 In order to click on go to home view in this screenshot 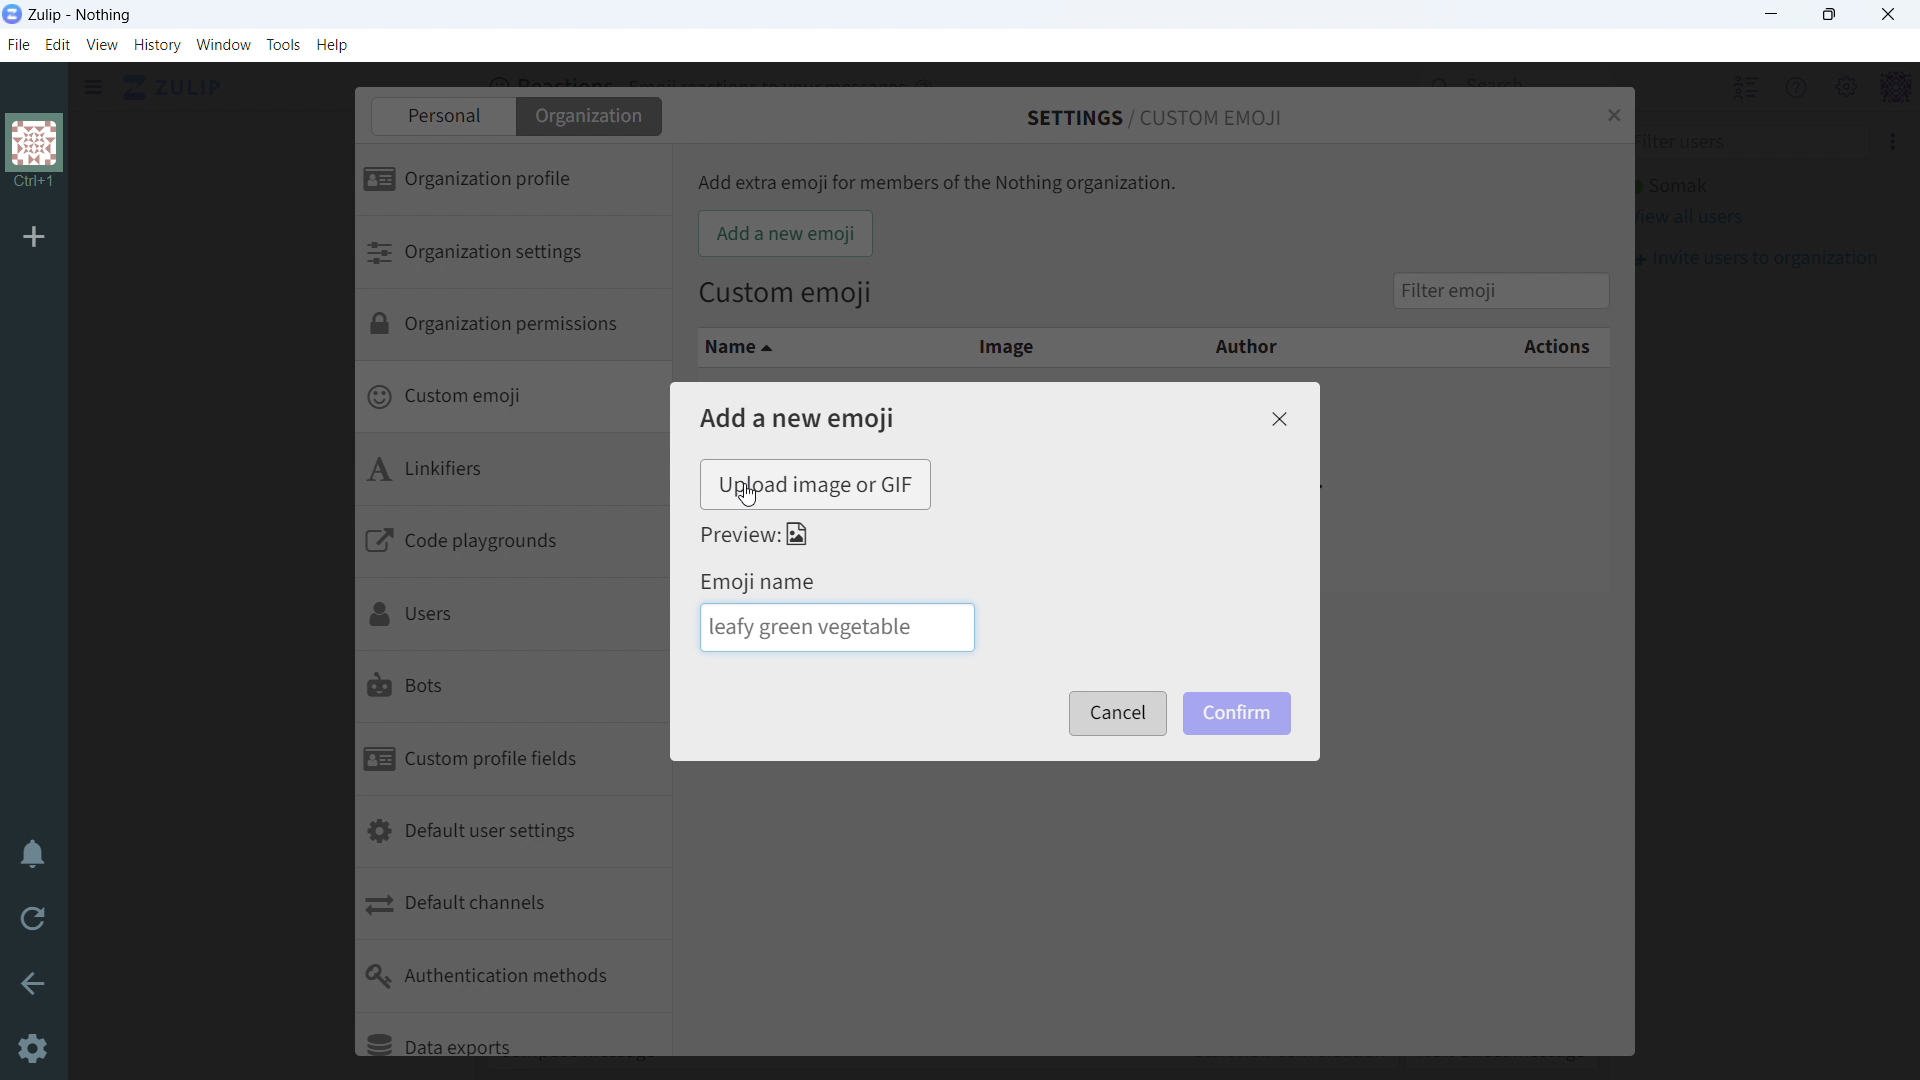, I will do `click(173, 88)`.